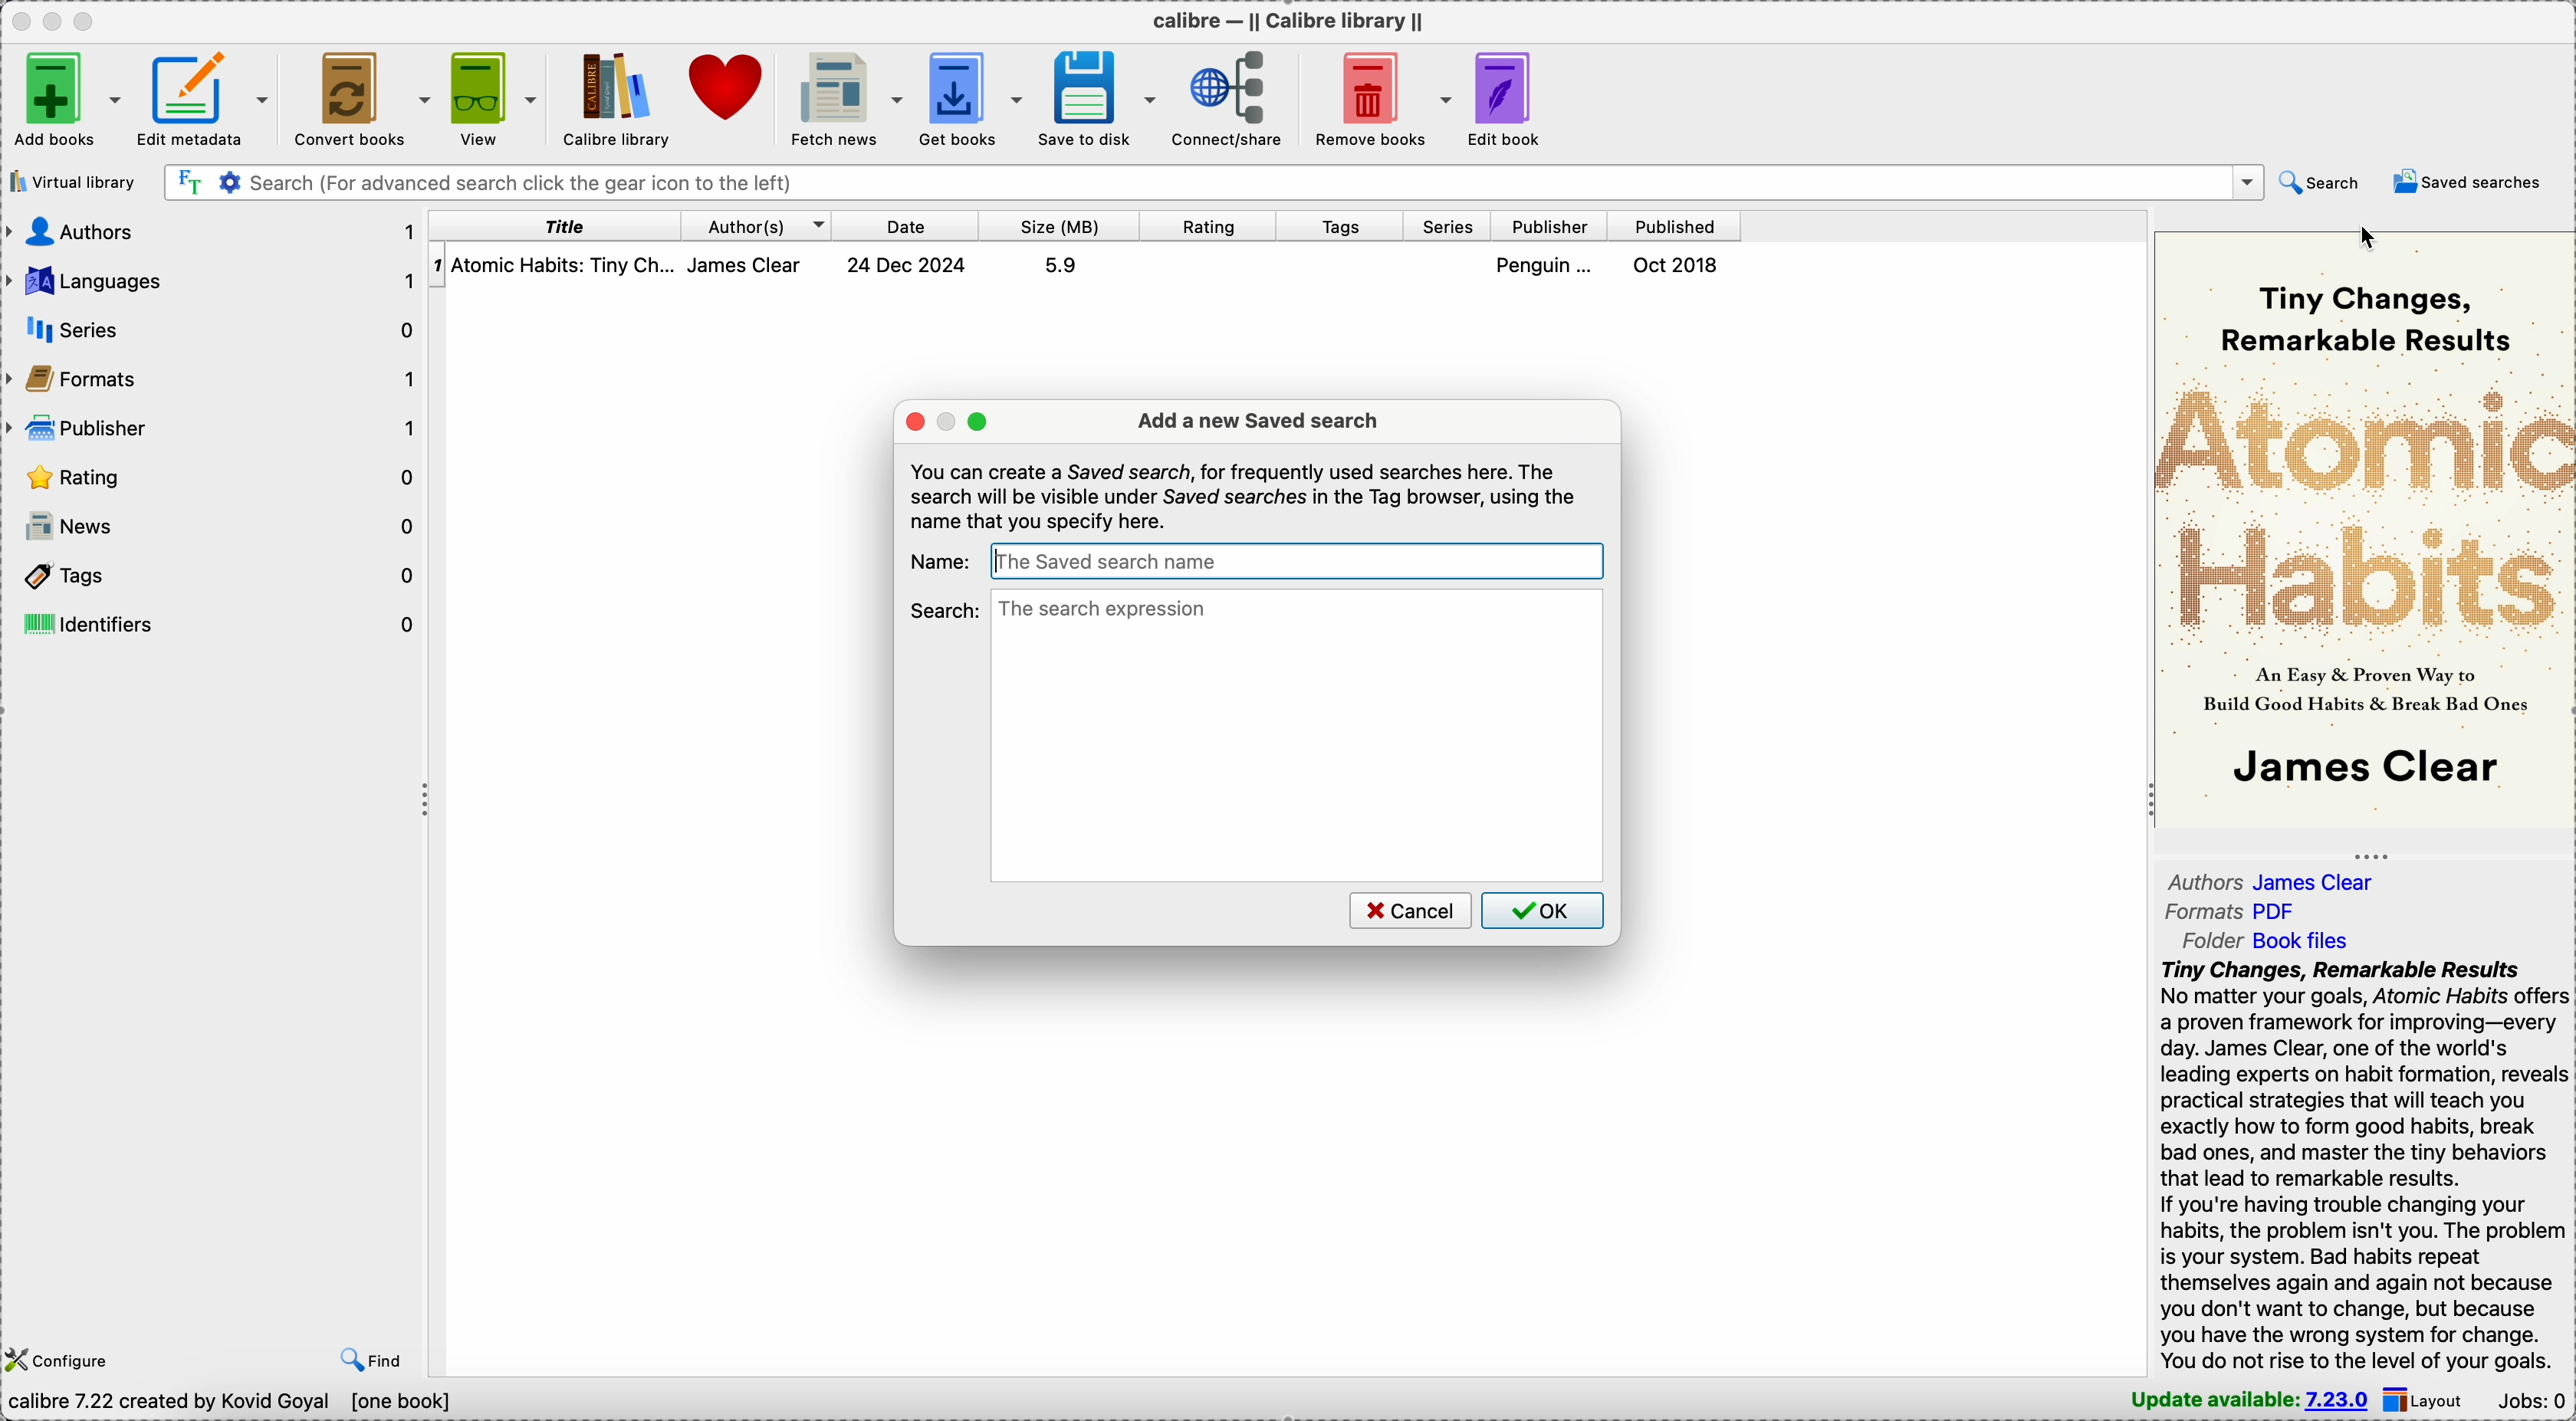 Image resolution: width=2576 pixels, height=1421 pixels. What do you see at coordinates (372, 1357) in the screenshot?
I see `find` at bounding box center [372, 1357].